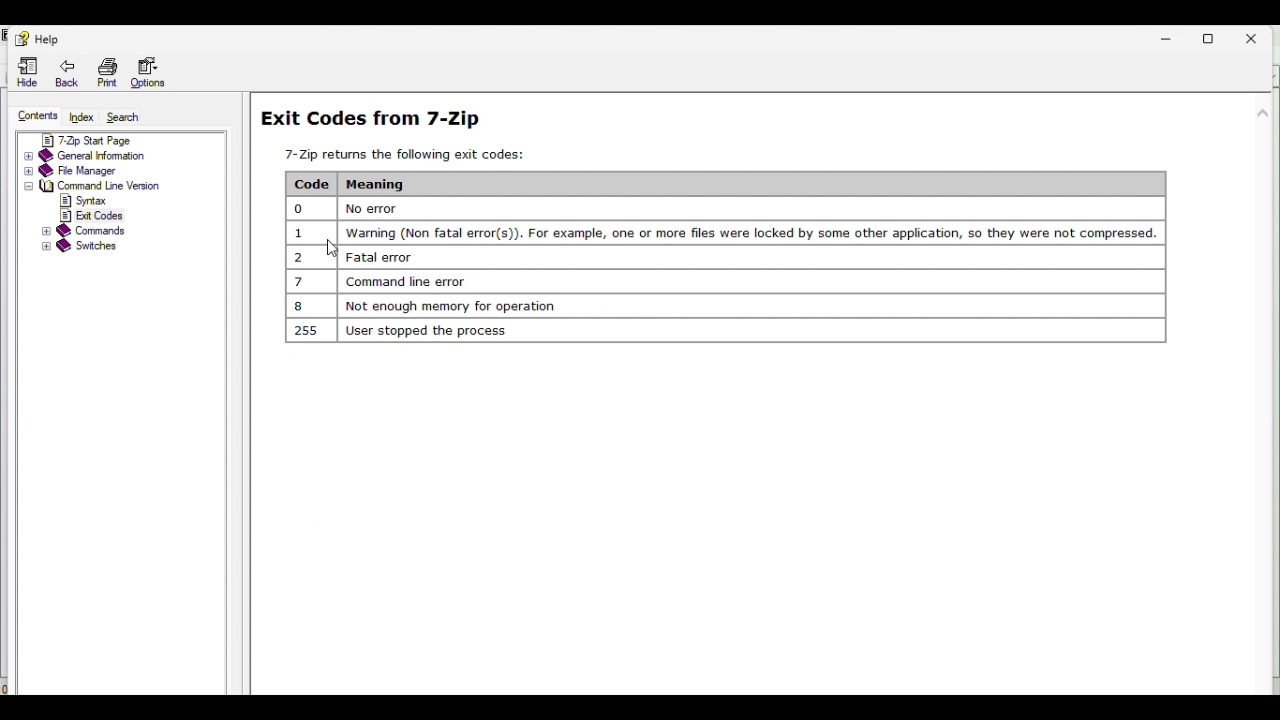  What do you see at coordinates (72, 72) in the screenshot?
I see `Back` at bounding box center [72, 72].